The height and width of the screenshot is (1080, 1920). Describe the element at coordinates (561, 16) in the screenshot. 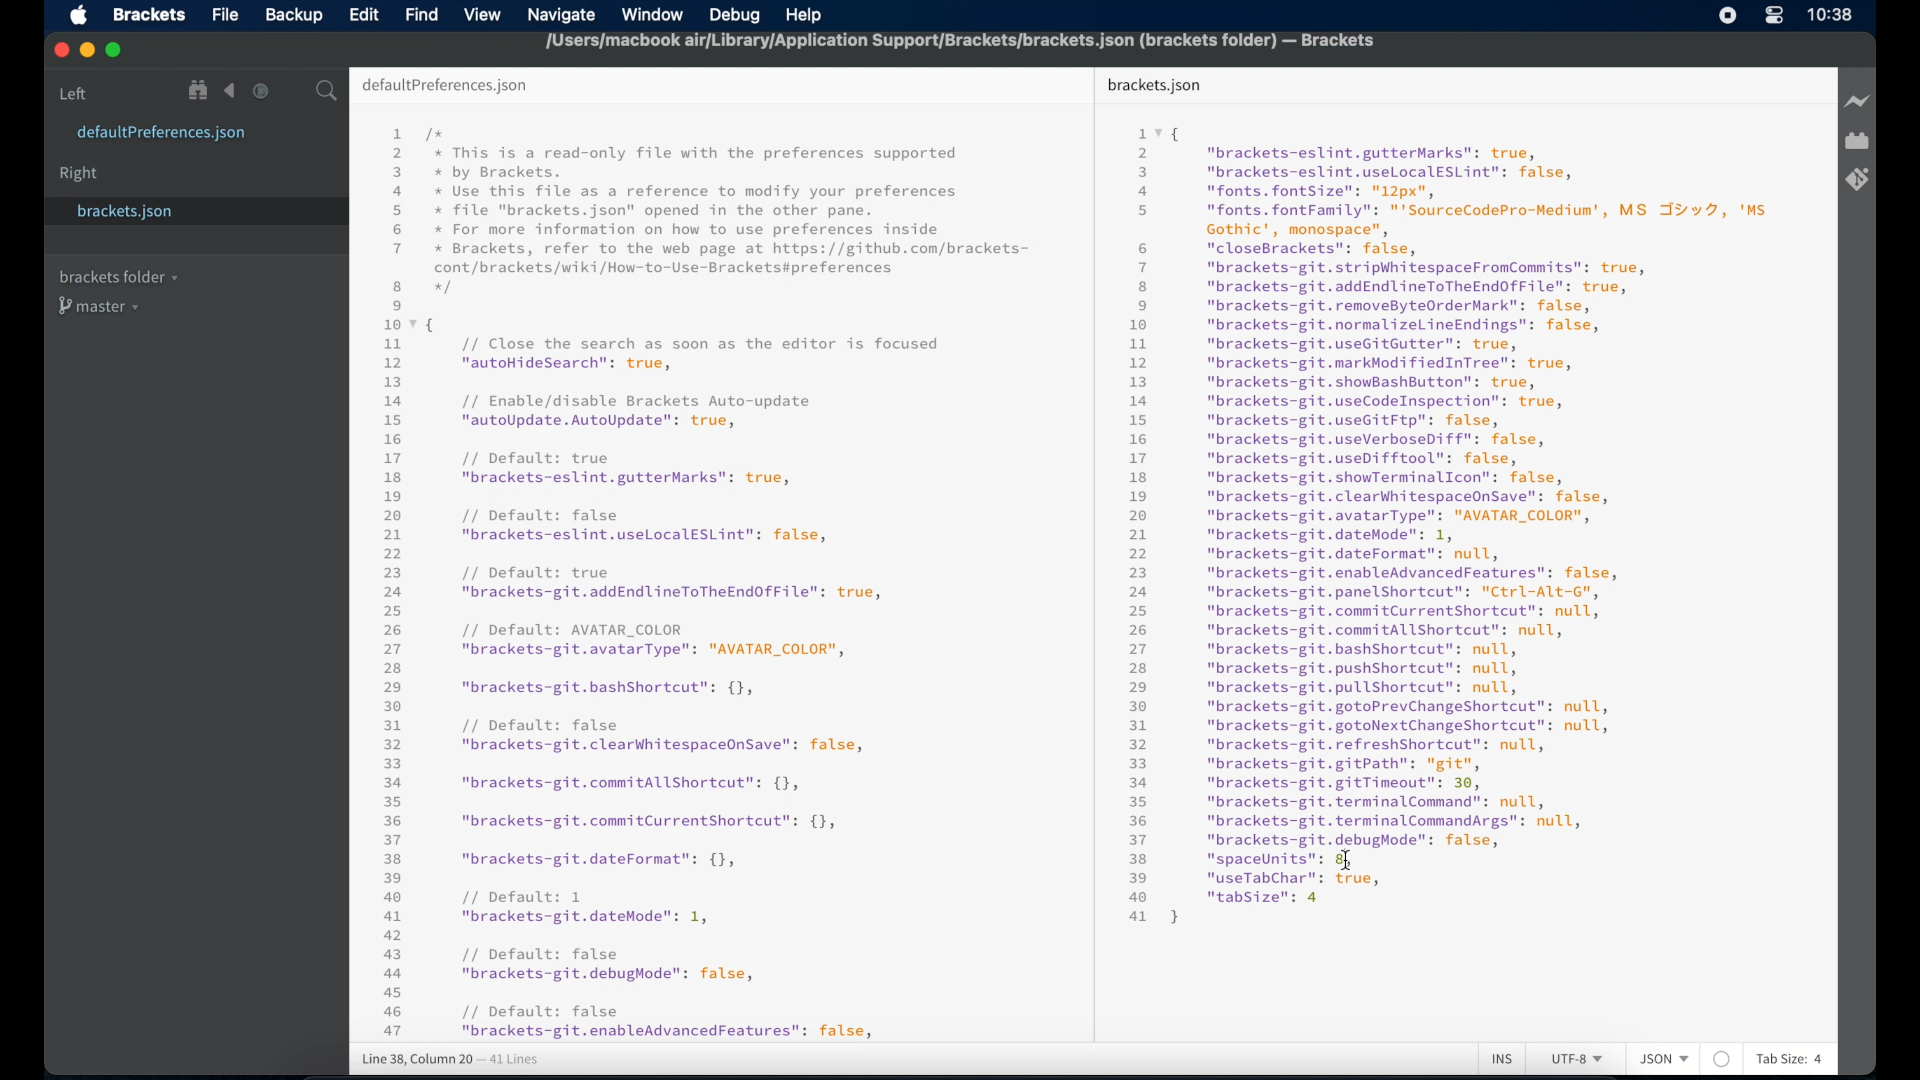

I see `navigate` at that location.